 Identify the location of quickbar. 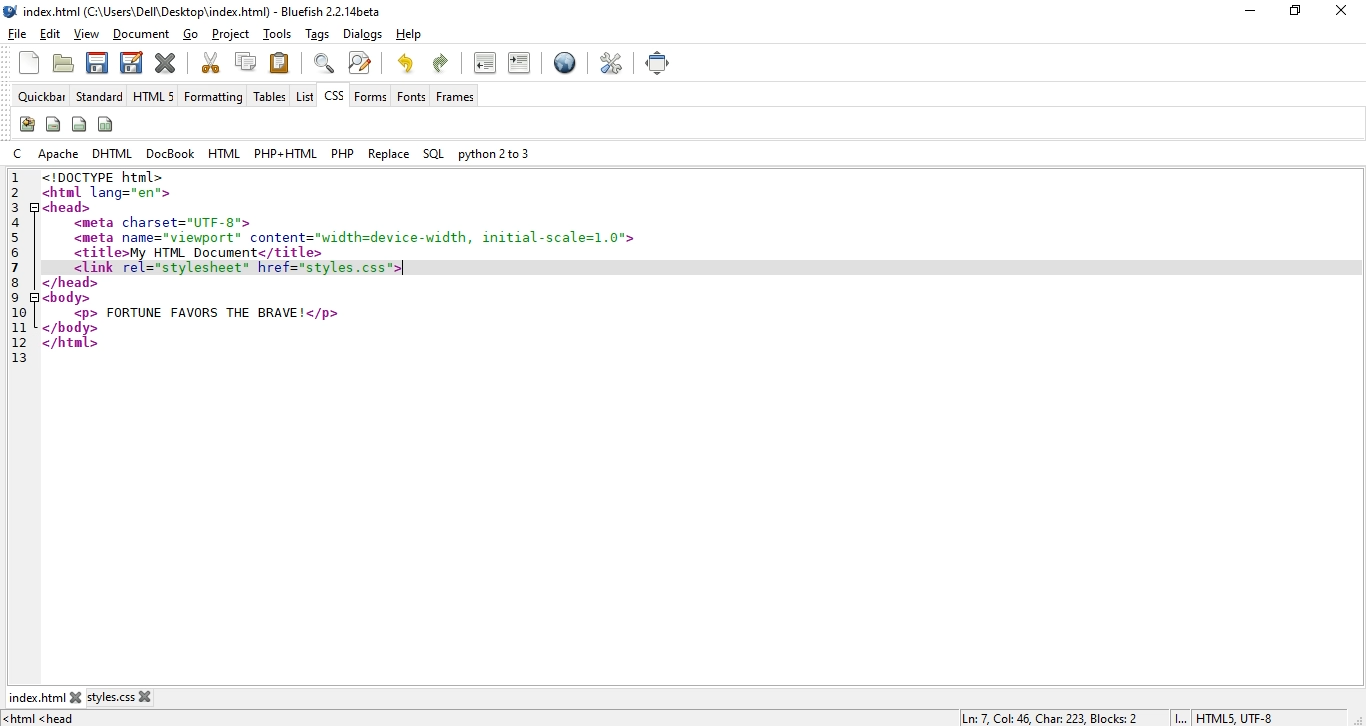
(44, 97).